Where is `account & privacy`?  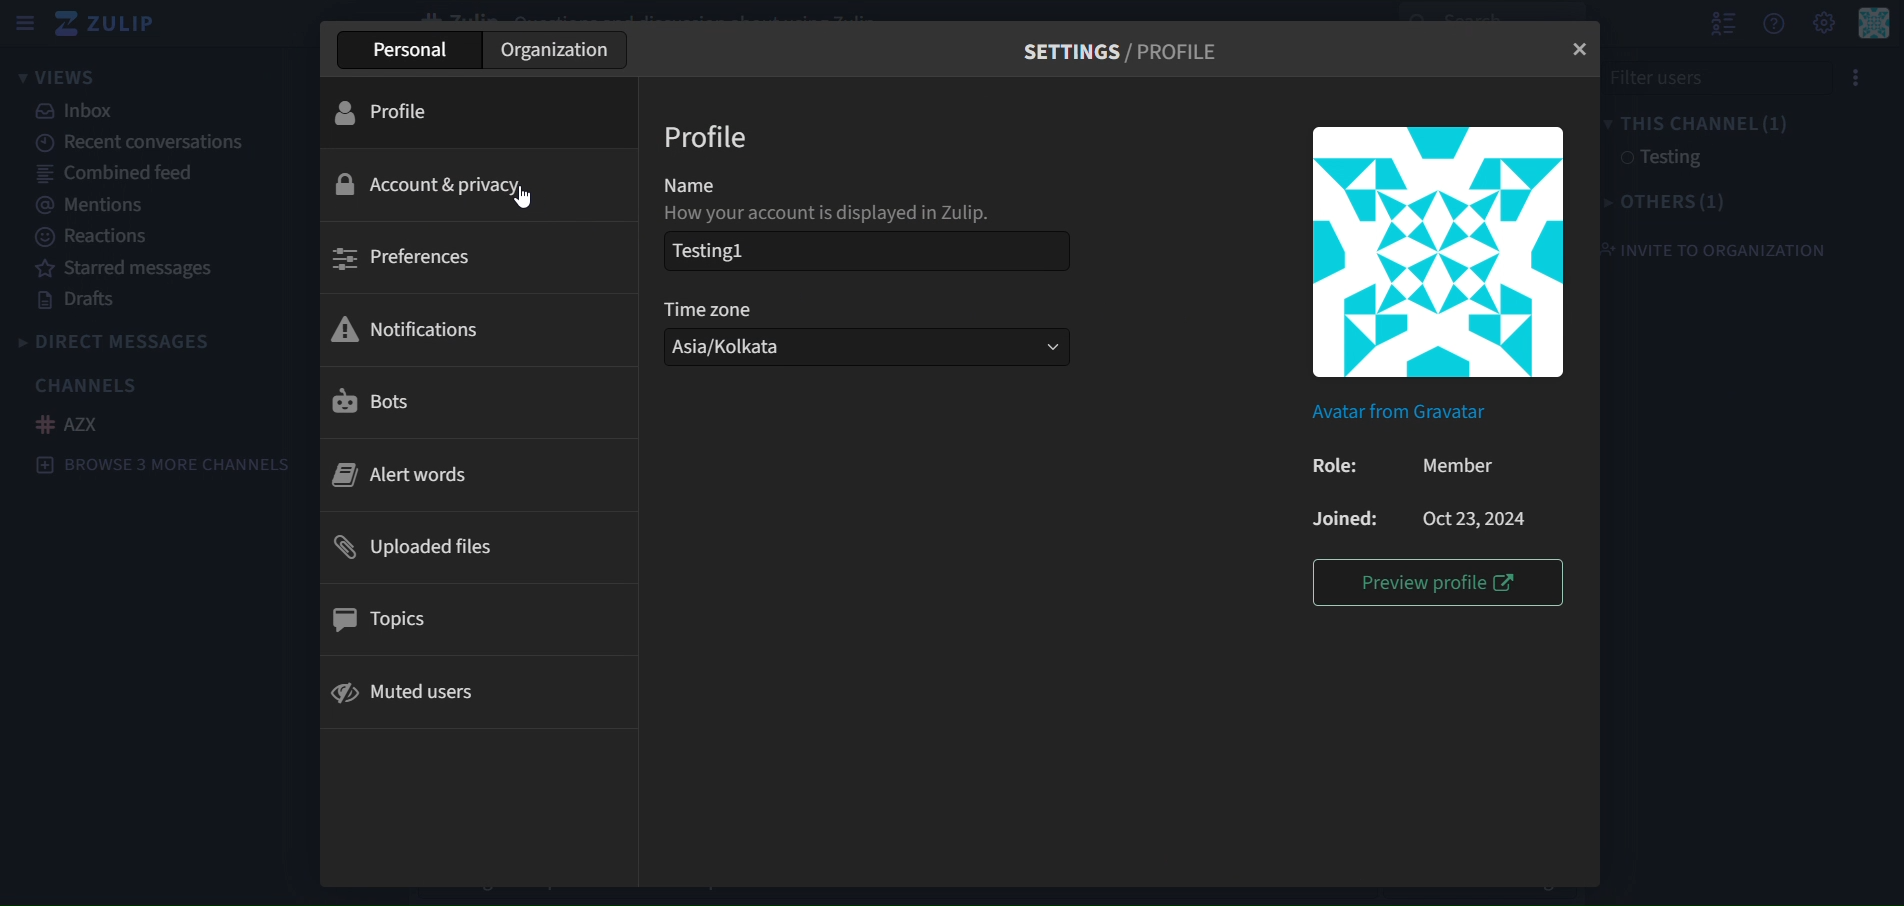
account & privacy is located at coordinates (440, 184).